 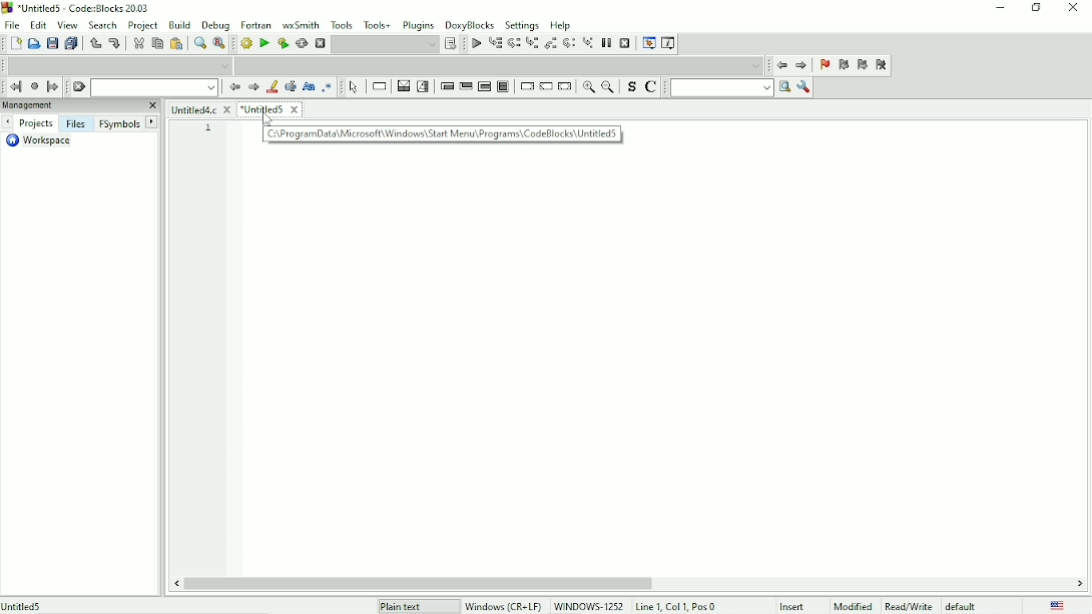 I want to click on Stop debugger, so click(x=625, y=43).